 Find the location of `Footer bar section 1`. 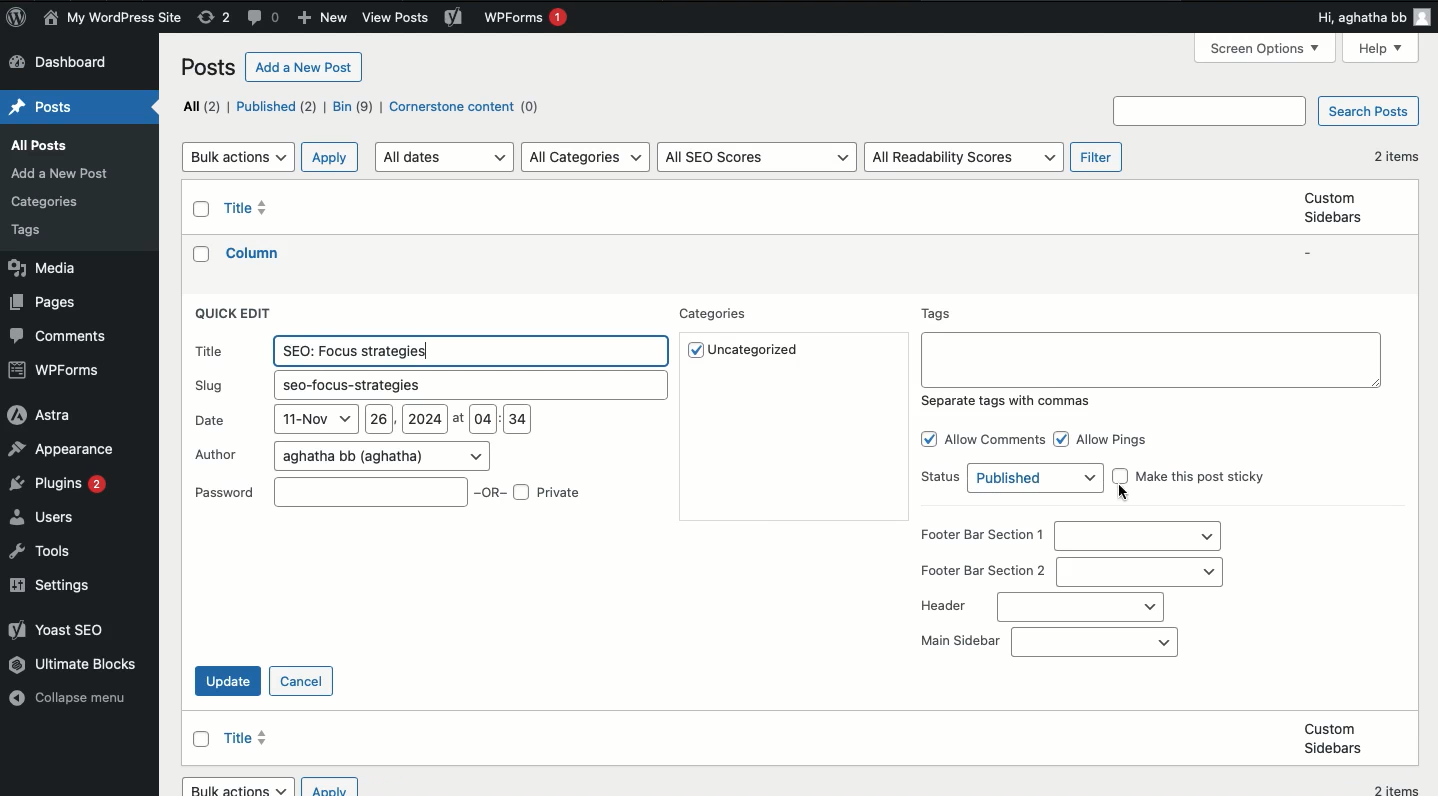

Footer bar section 1 is located at coordinates (983, 536).